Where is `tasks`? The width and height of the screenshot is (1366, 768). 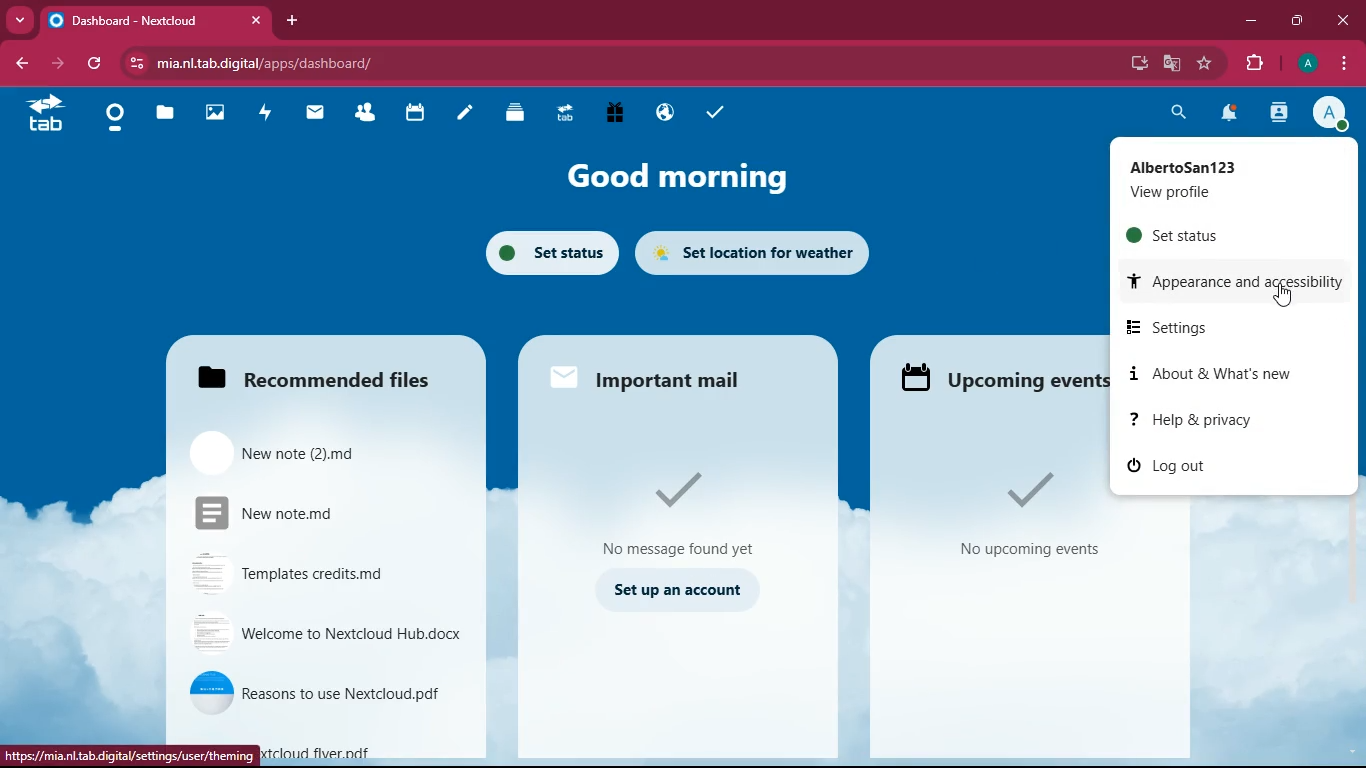 tasks is located at coordinates (714, 113).